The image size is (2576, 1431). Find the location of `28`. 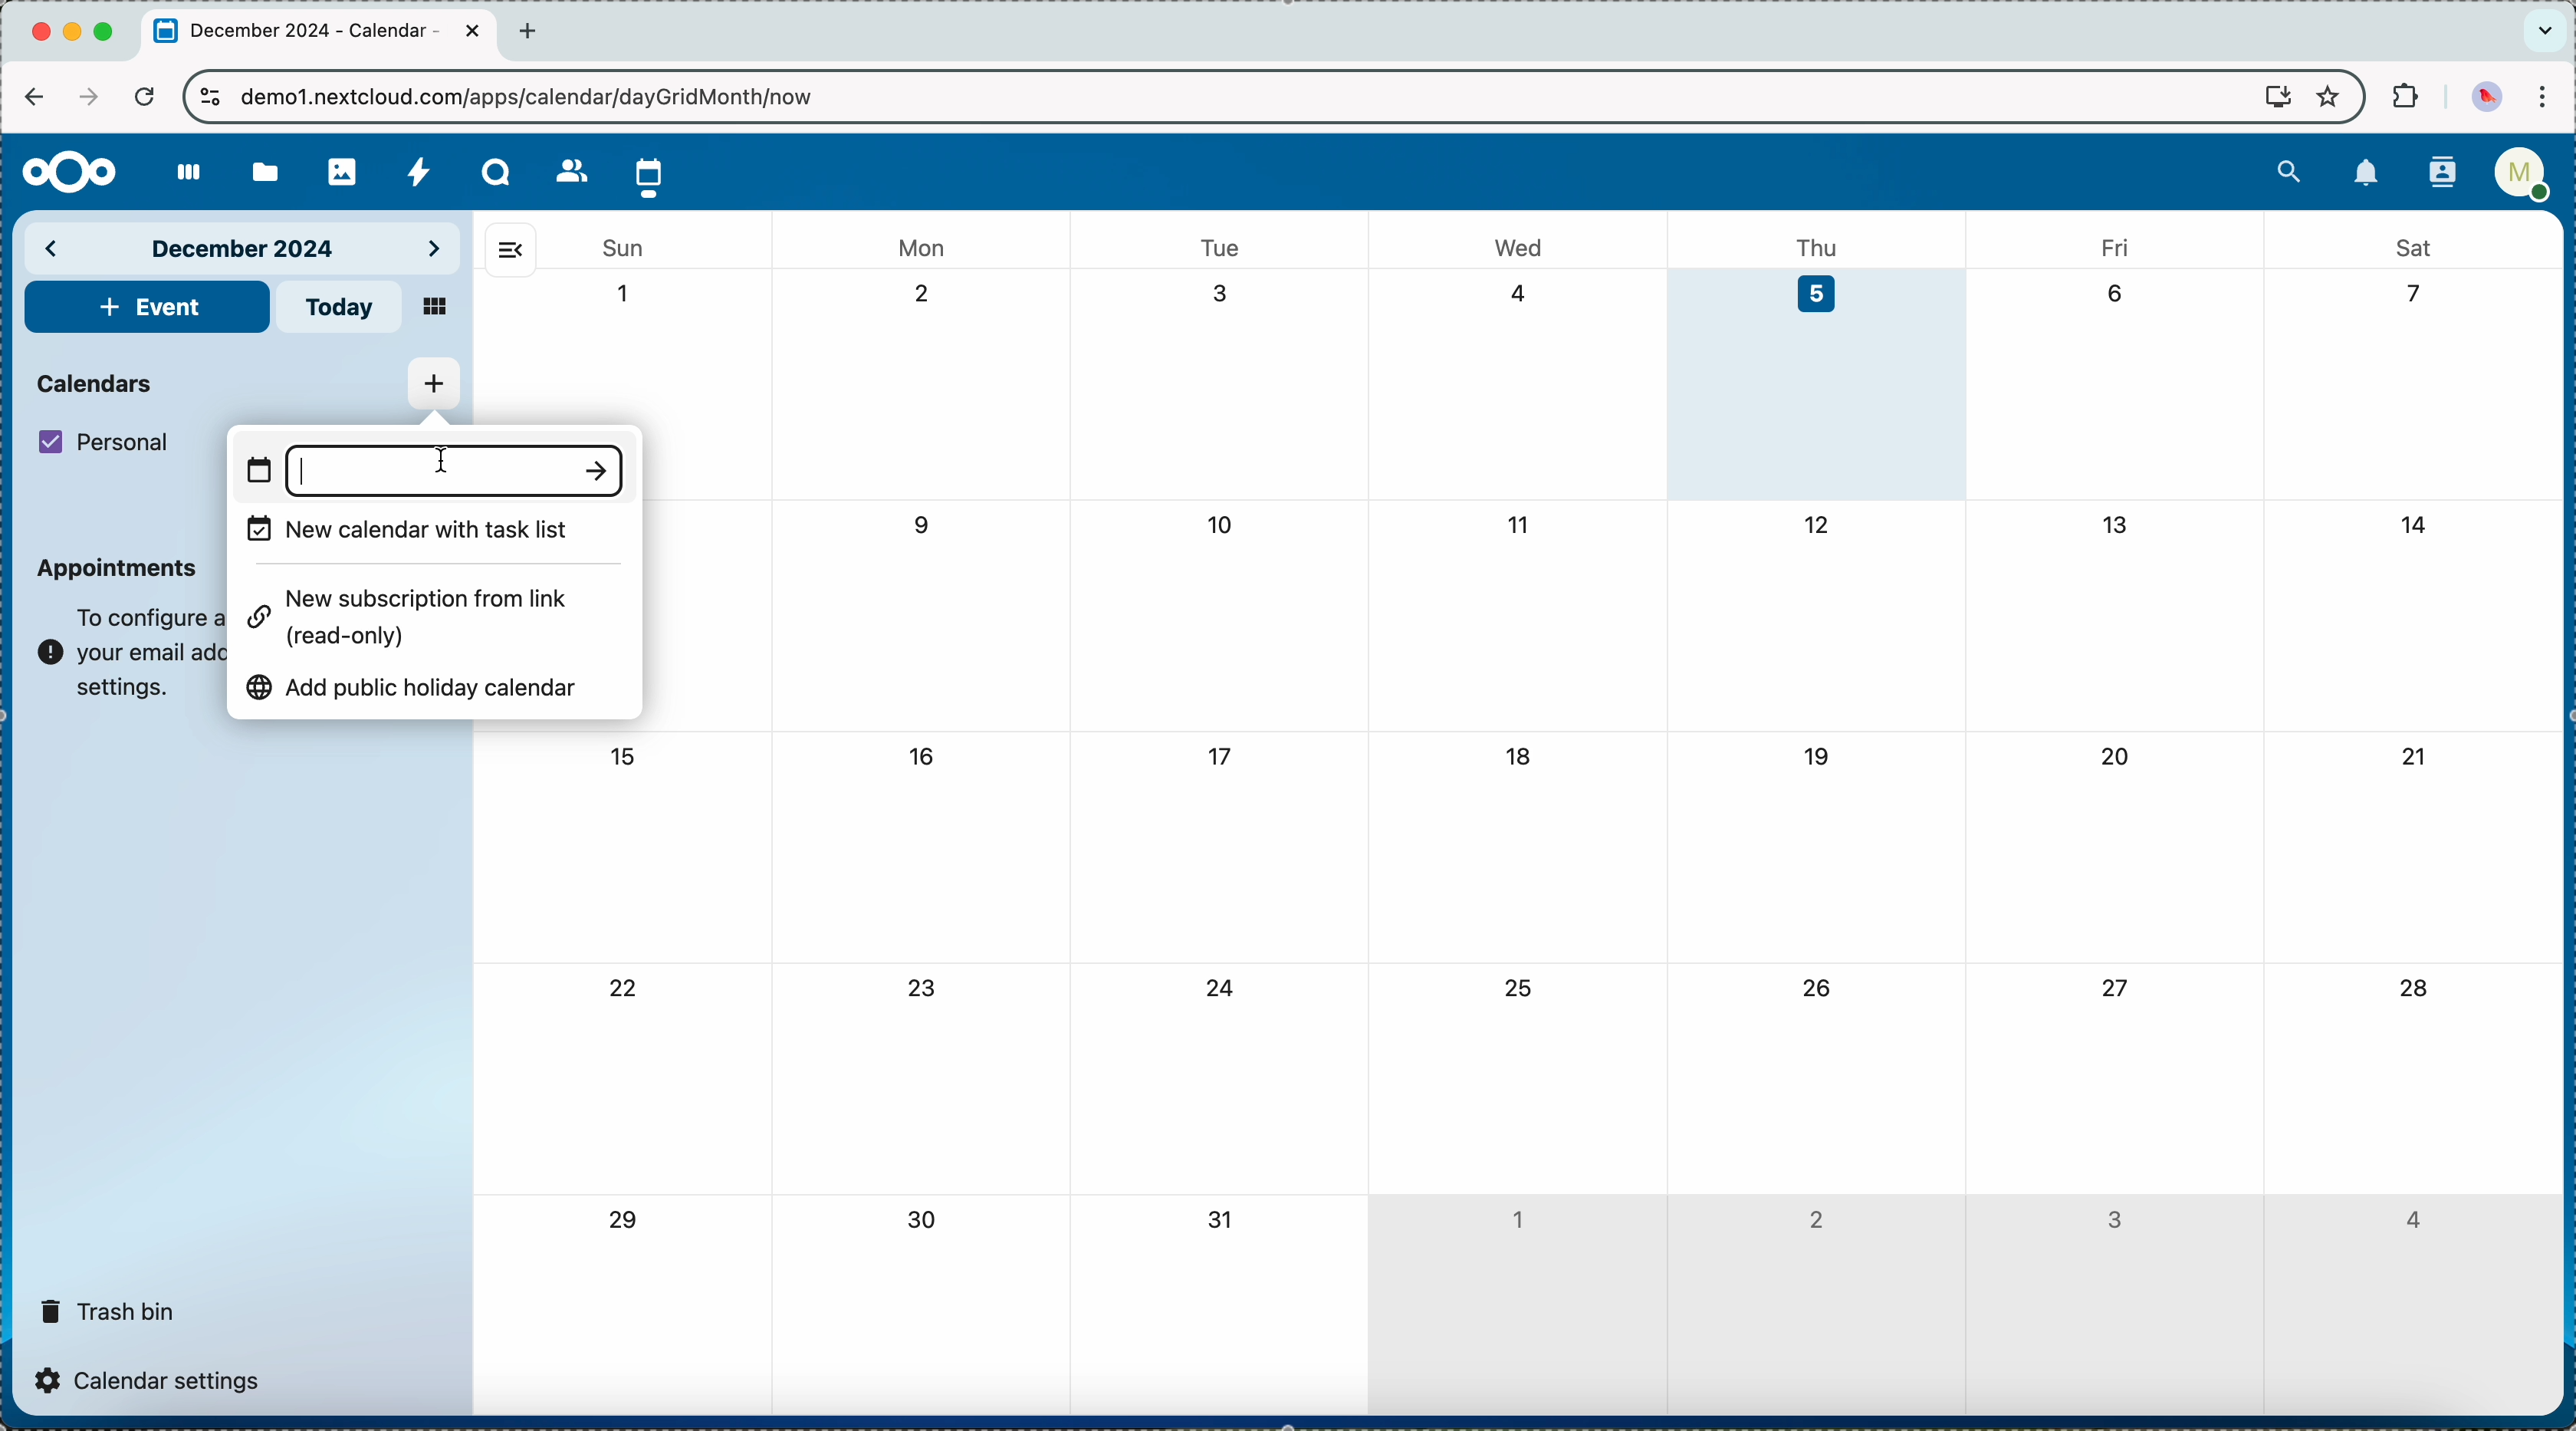

28 is located at coordinates (2413, 990).